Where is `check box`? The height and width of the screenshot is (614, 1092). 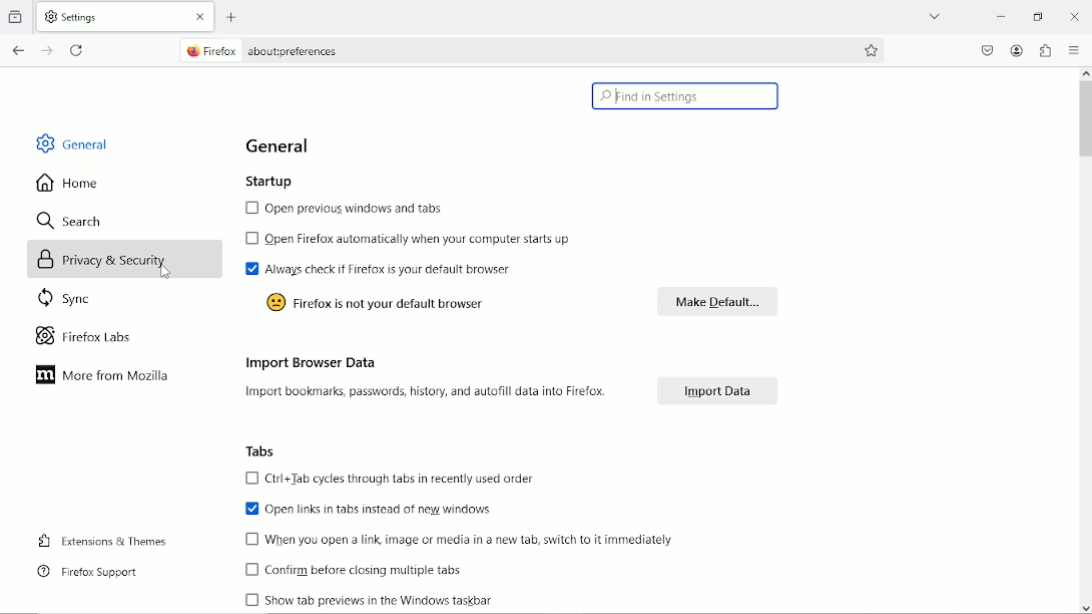 check box is located at coordinates (252, 508).